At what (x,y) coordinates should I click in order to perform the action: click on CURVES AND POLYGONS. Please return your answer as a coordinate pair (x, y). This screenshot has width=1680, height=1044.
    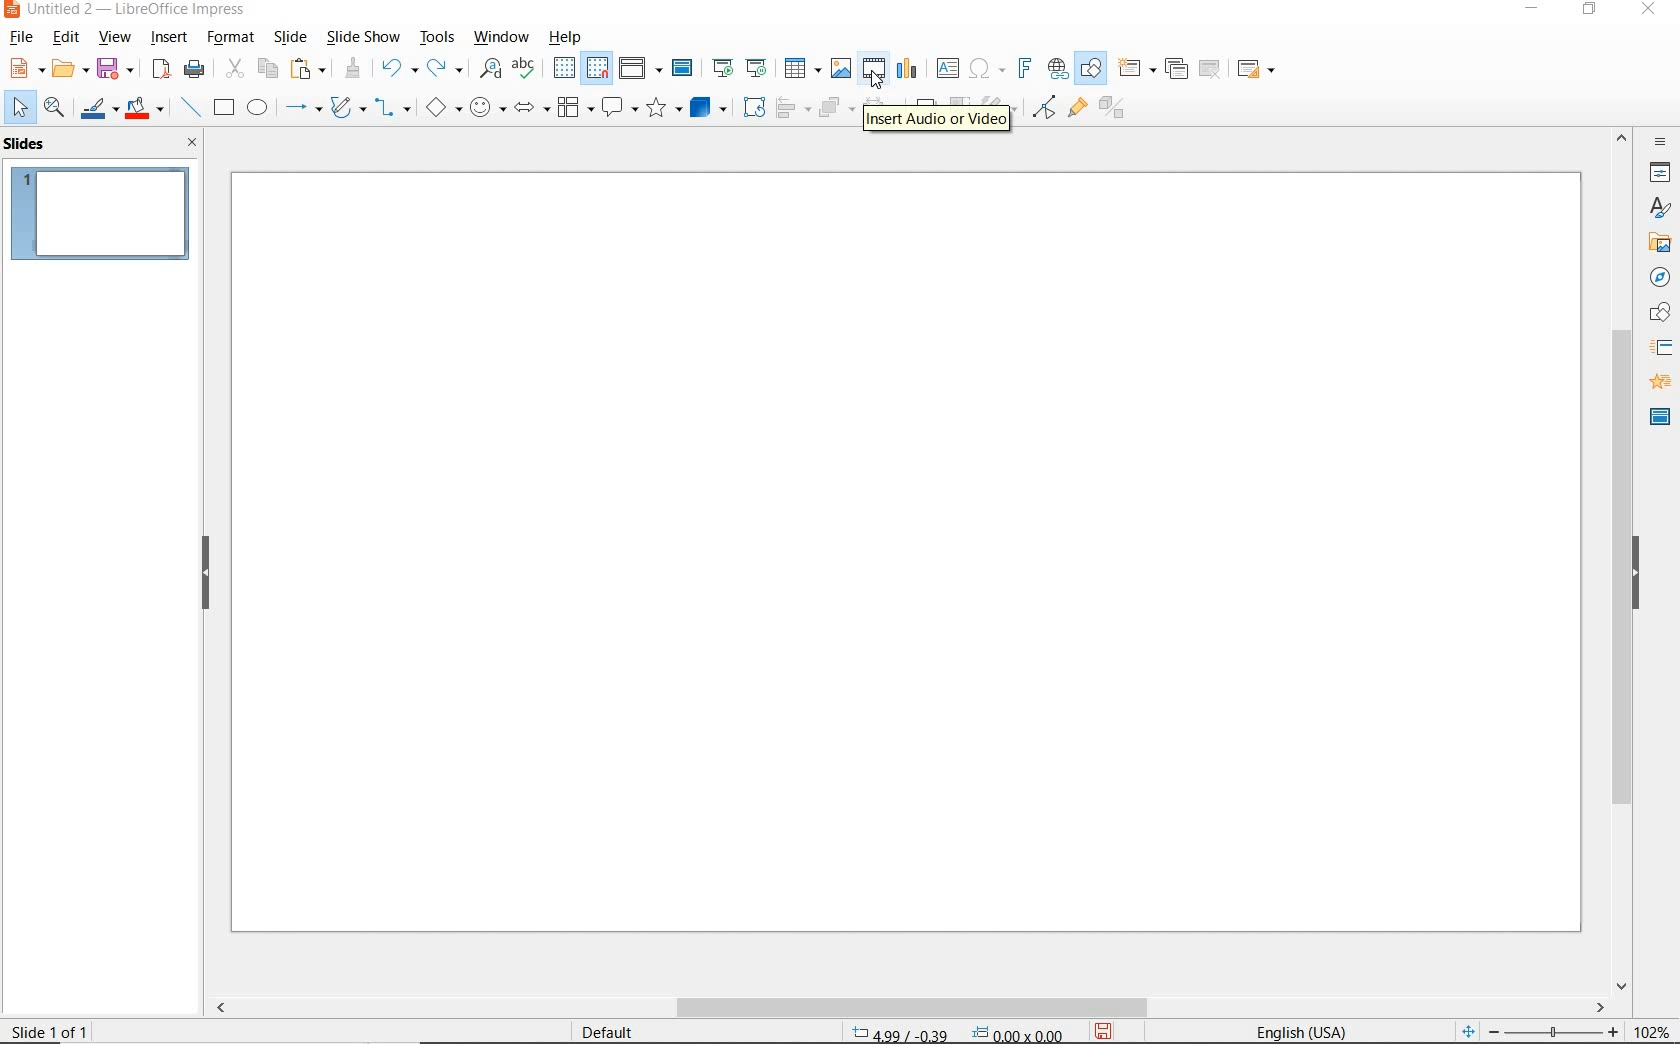
    Looking at the image, I should click on (347, 108).